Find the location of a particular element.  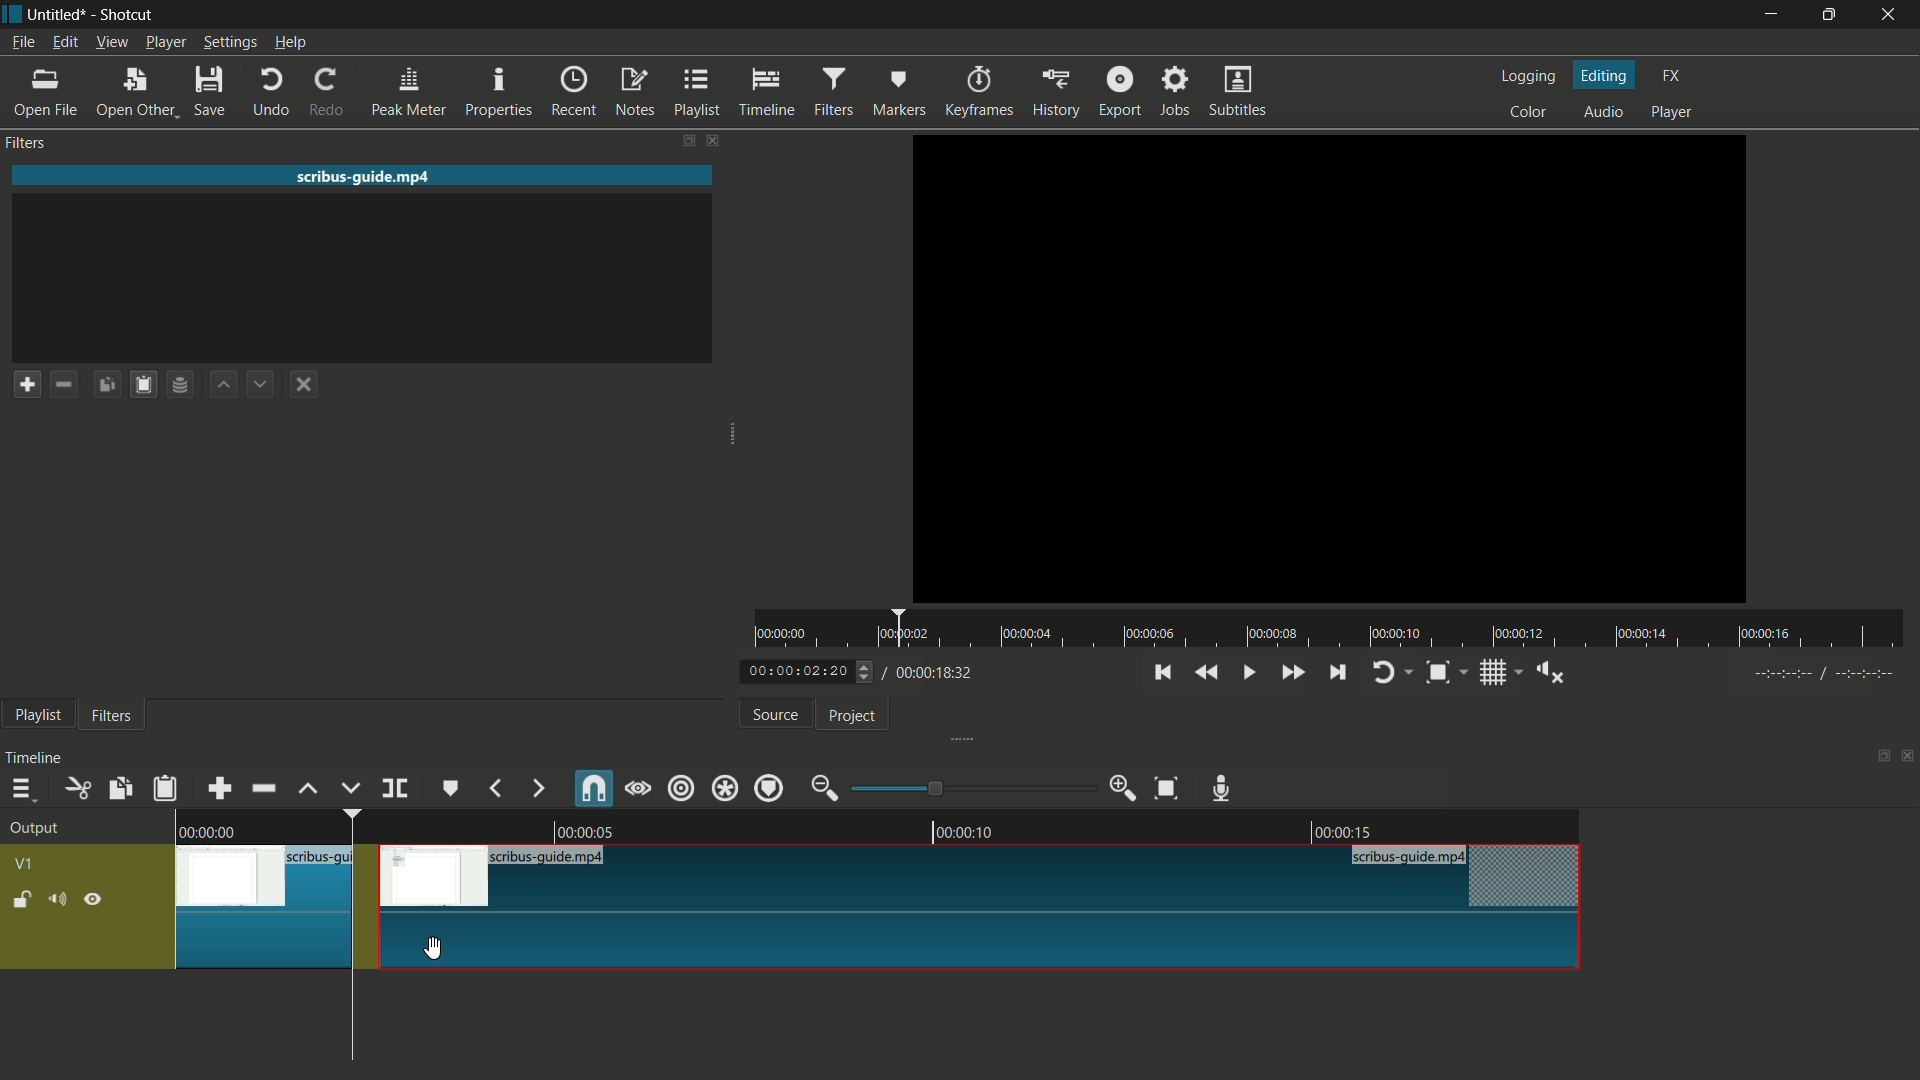

ripple all tracks is located at coordinates (724, 788).